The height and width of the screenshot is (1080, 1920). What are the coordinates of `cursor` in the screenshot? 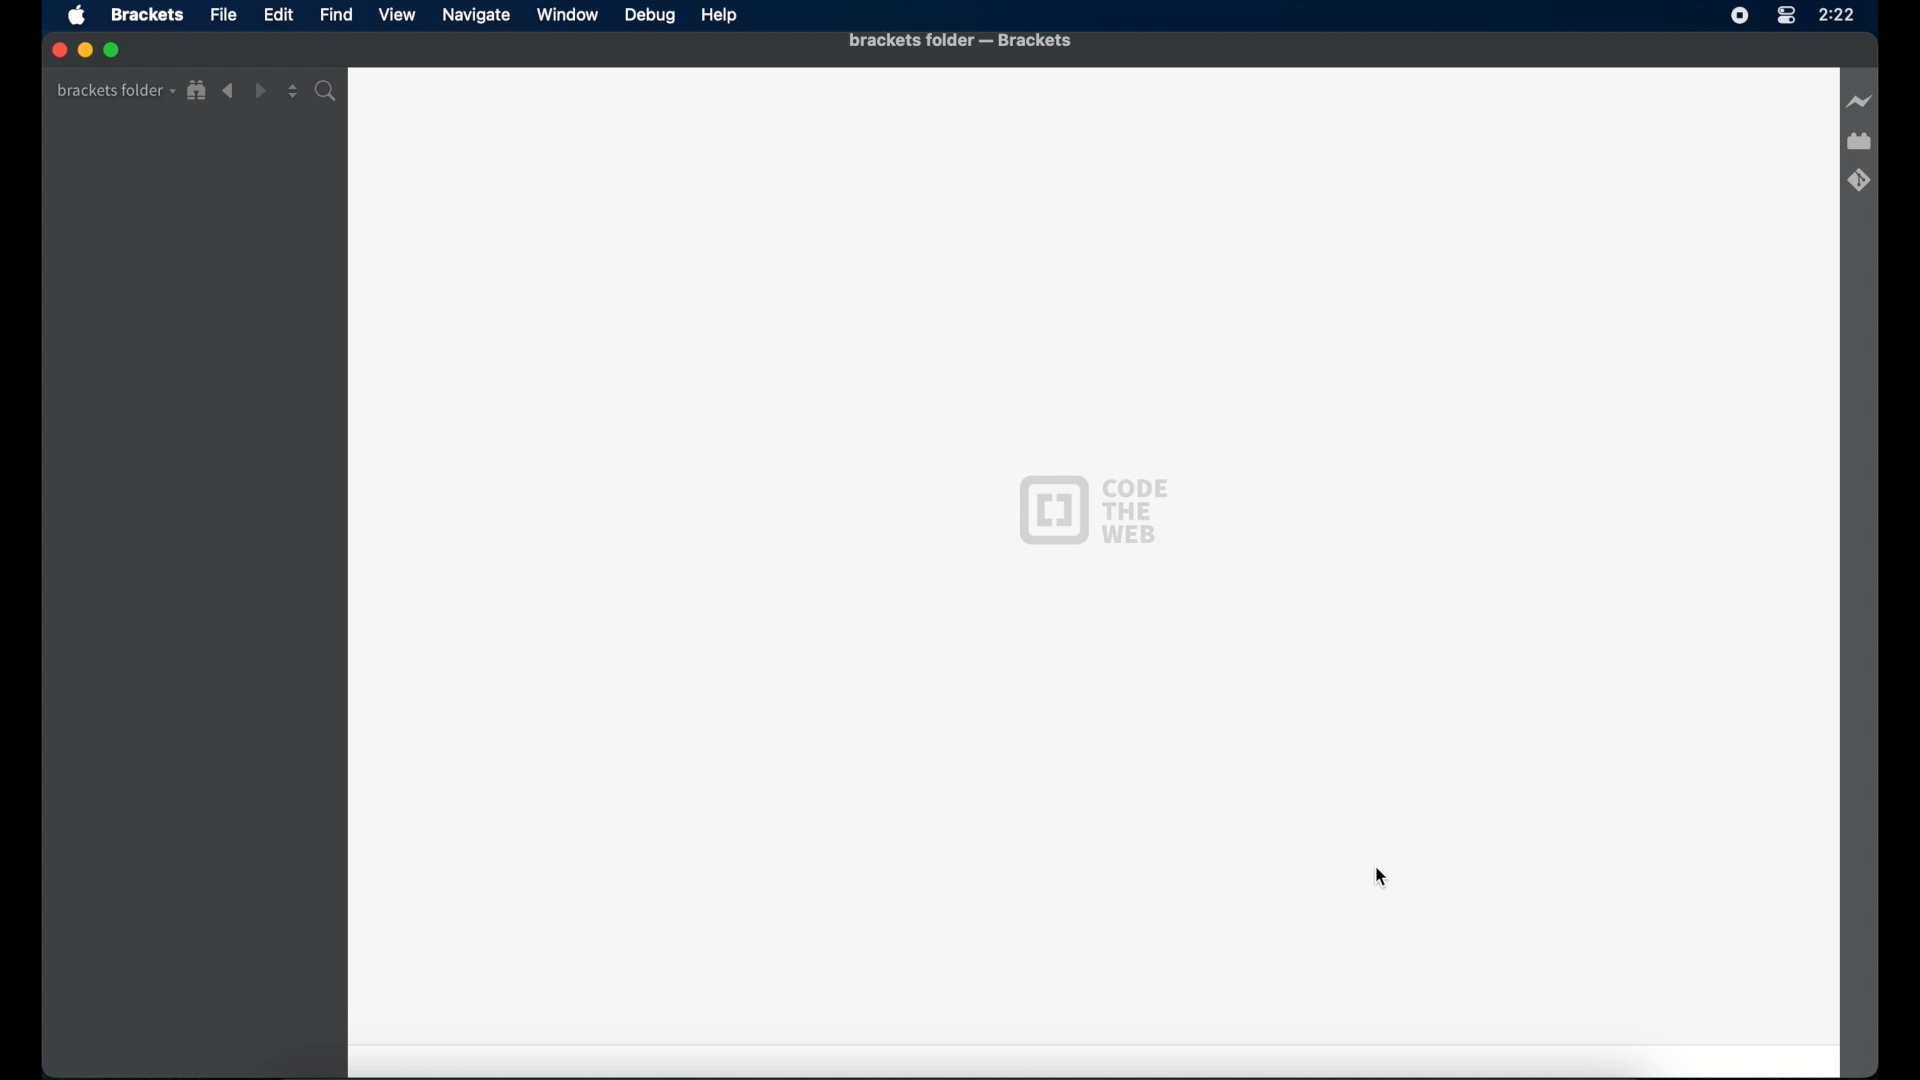 It's located at (1381, 879).